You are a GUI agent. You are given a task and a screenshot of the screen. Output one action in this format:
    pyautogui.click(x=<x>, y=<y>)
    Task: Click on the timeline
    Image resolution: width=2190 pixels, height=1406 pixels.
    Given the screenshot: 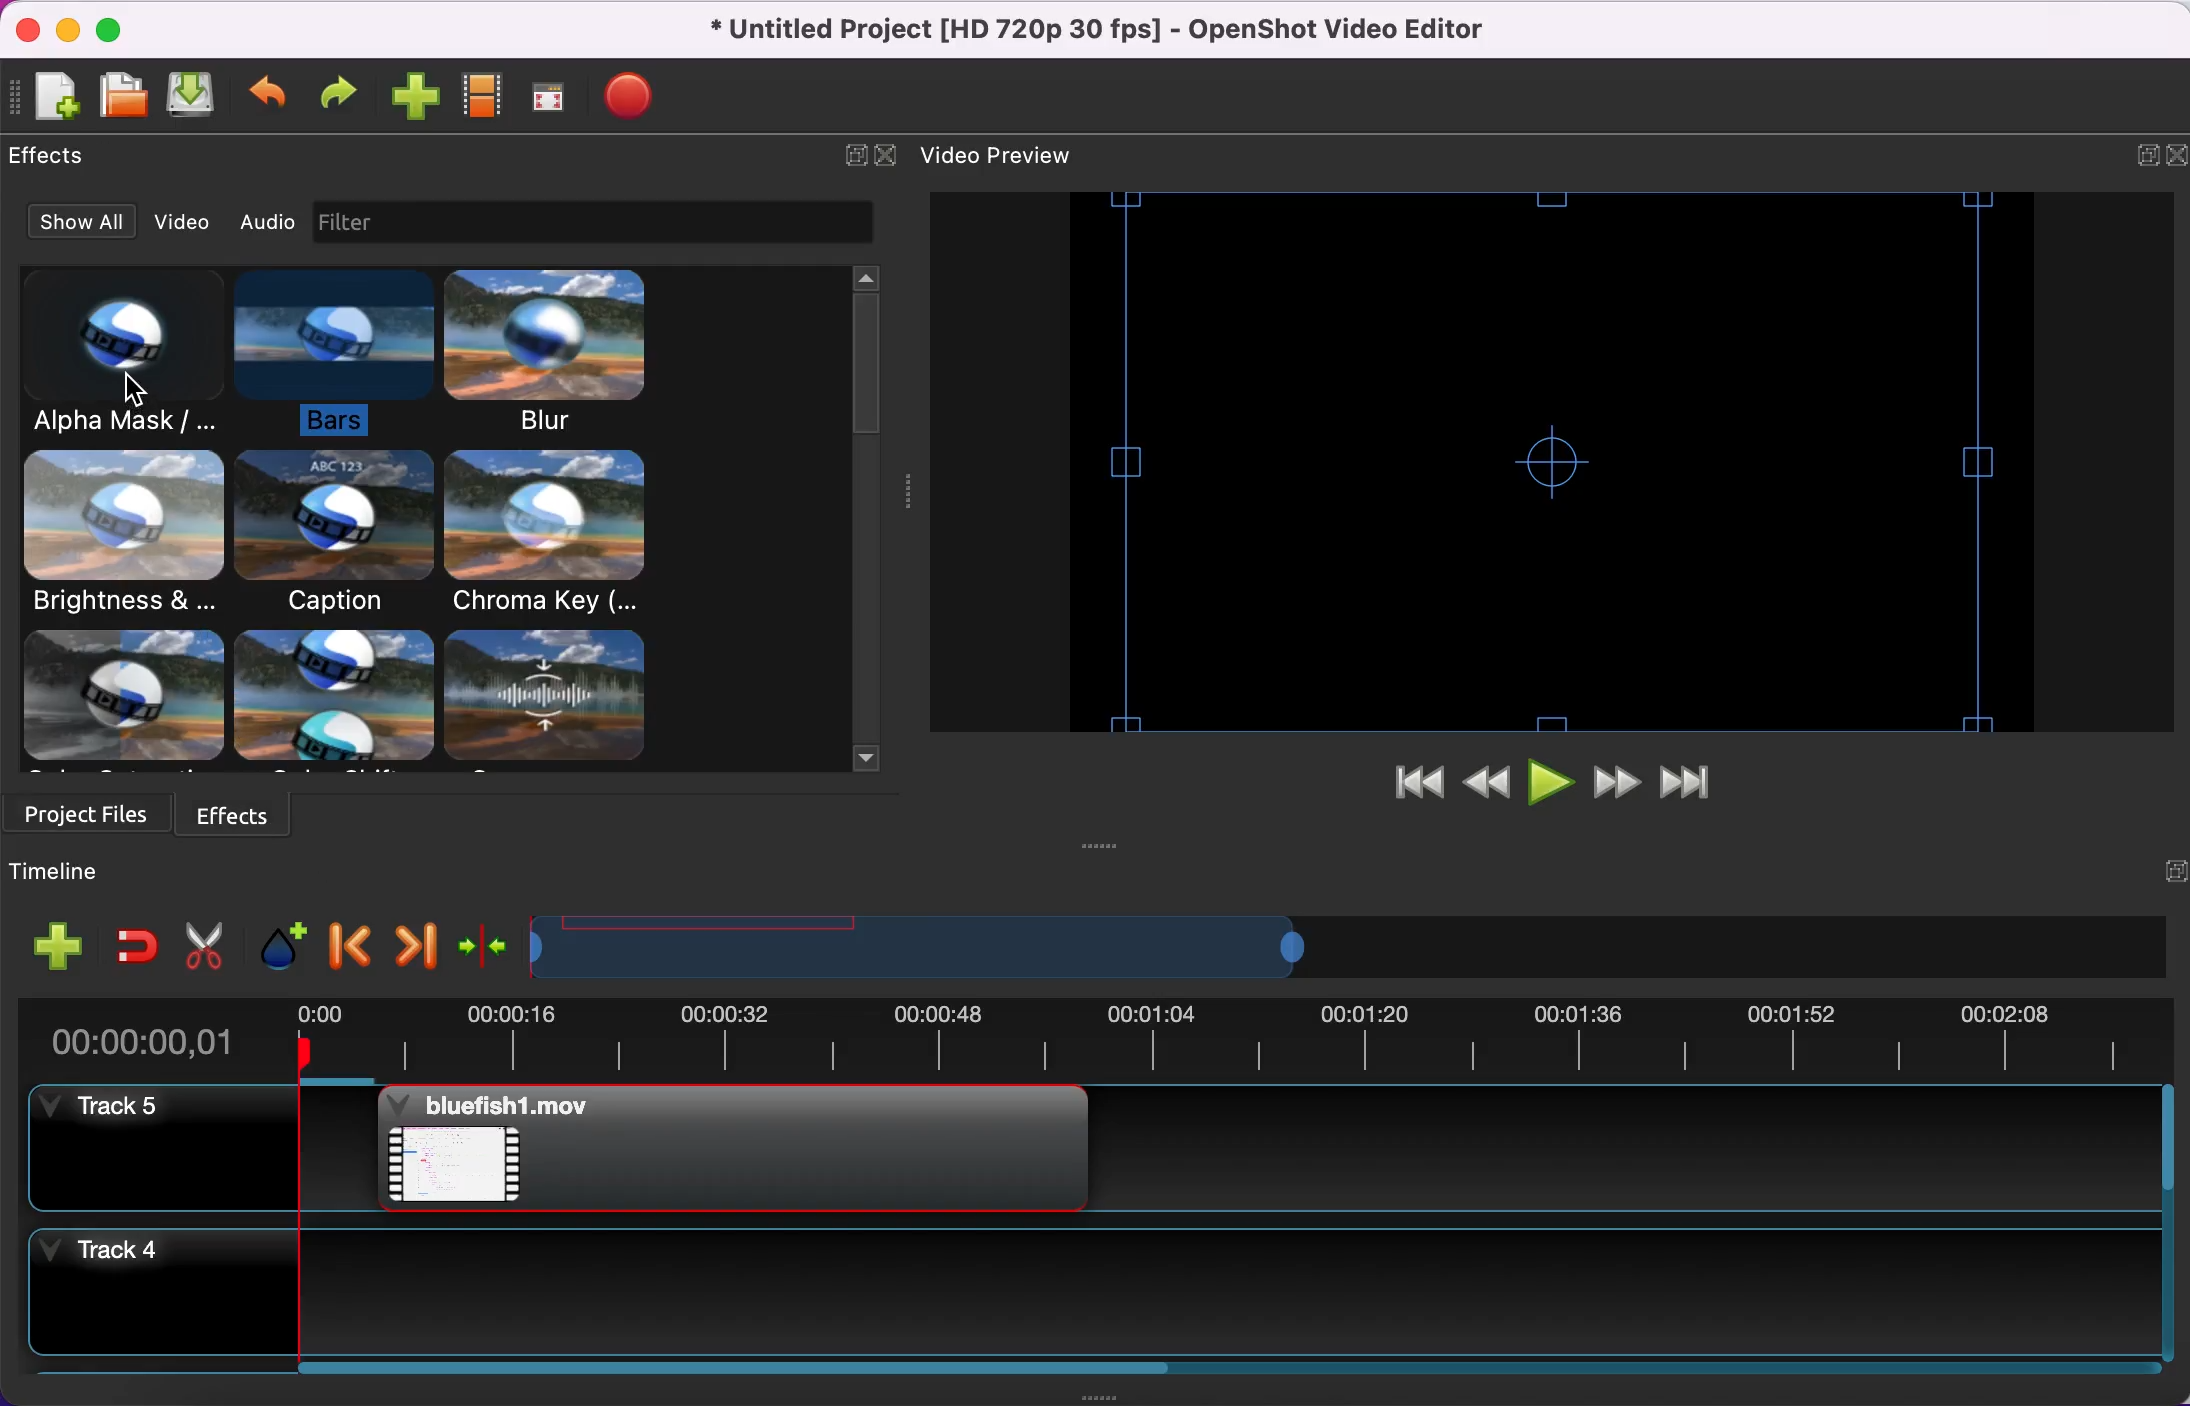 What is the action you would take?
    pyautogui.click(x=97, y=875)
    